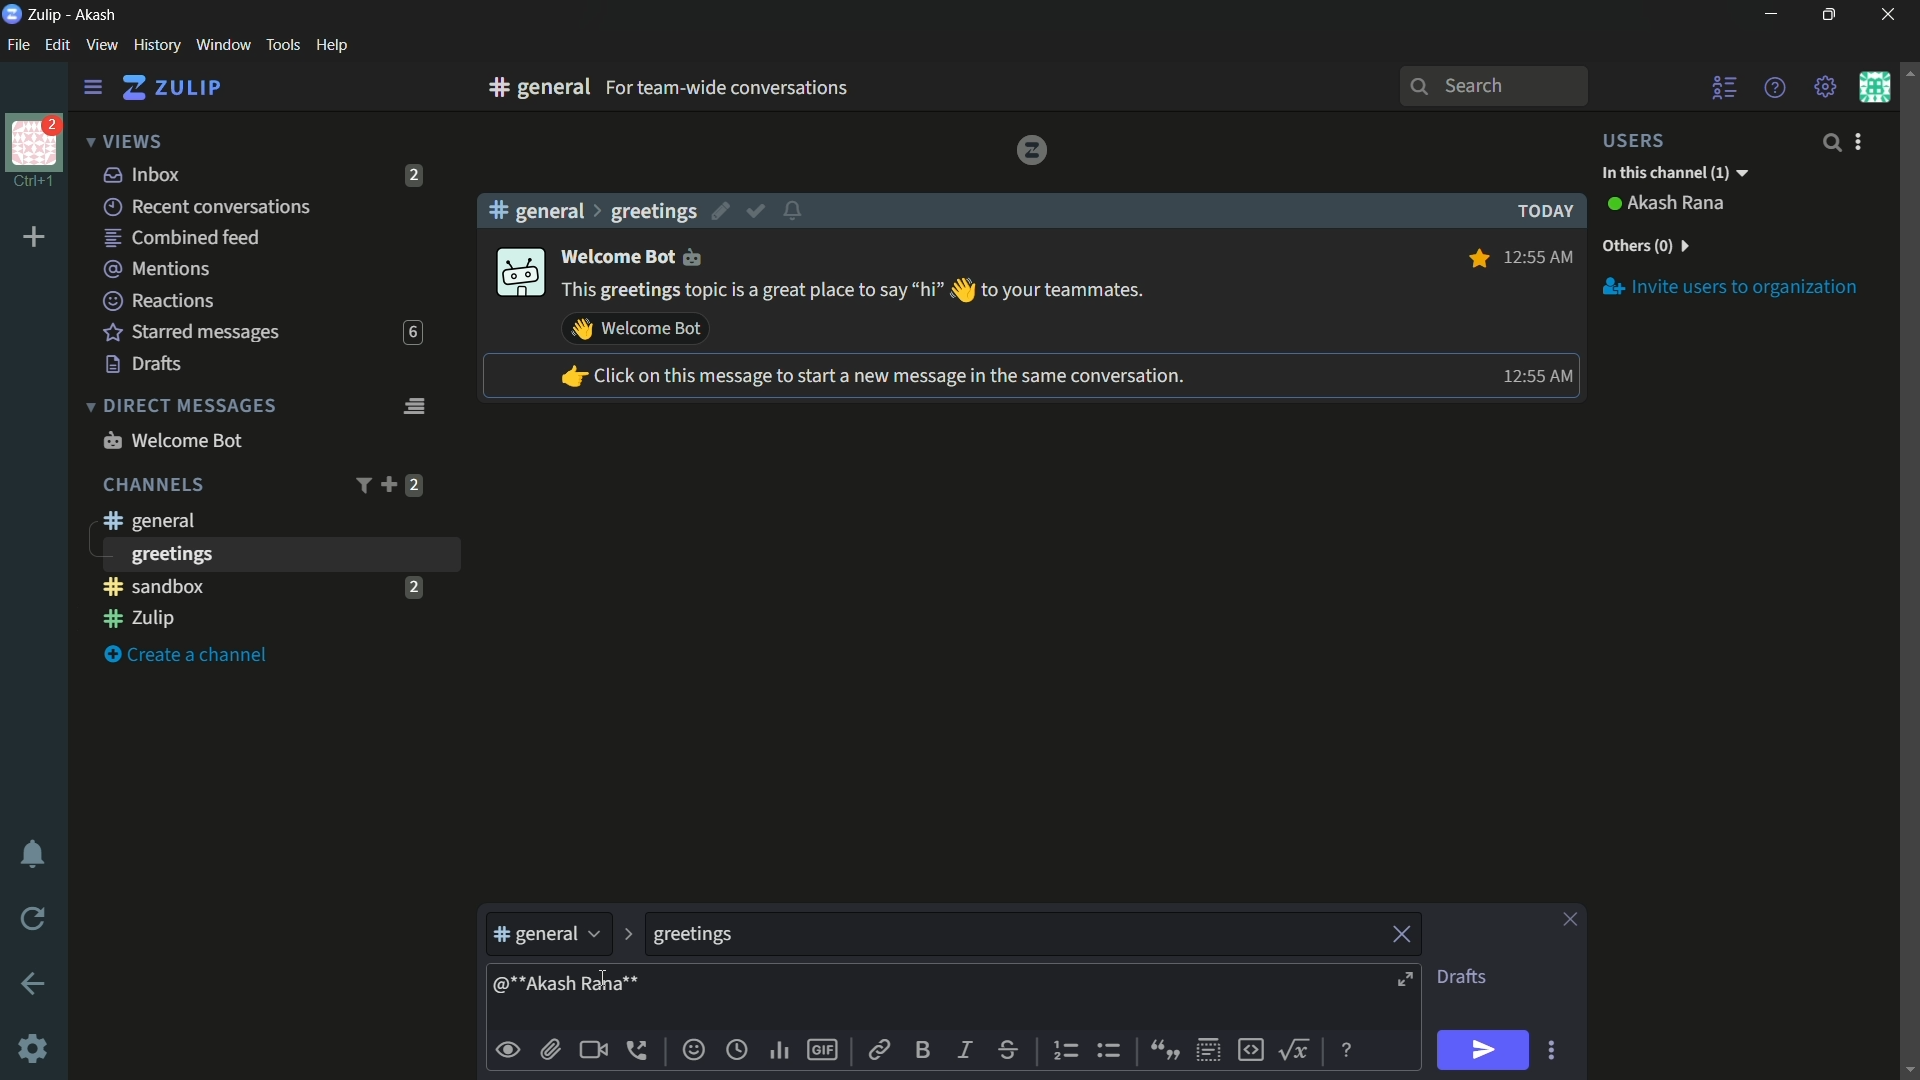  What do you see at coordinates (1885, 15) in the screenshot?
I see `close app` at bounding box center [1885, 15].